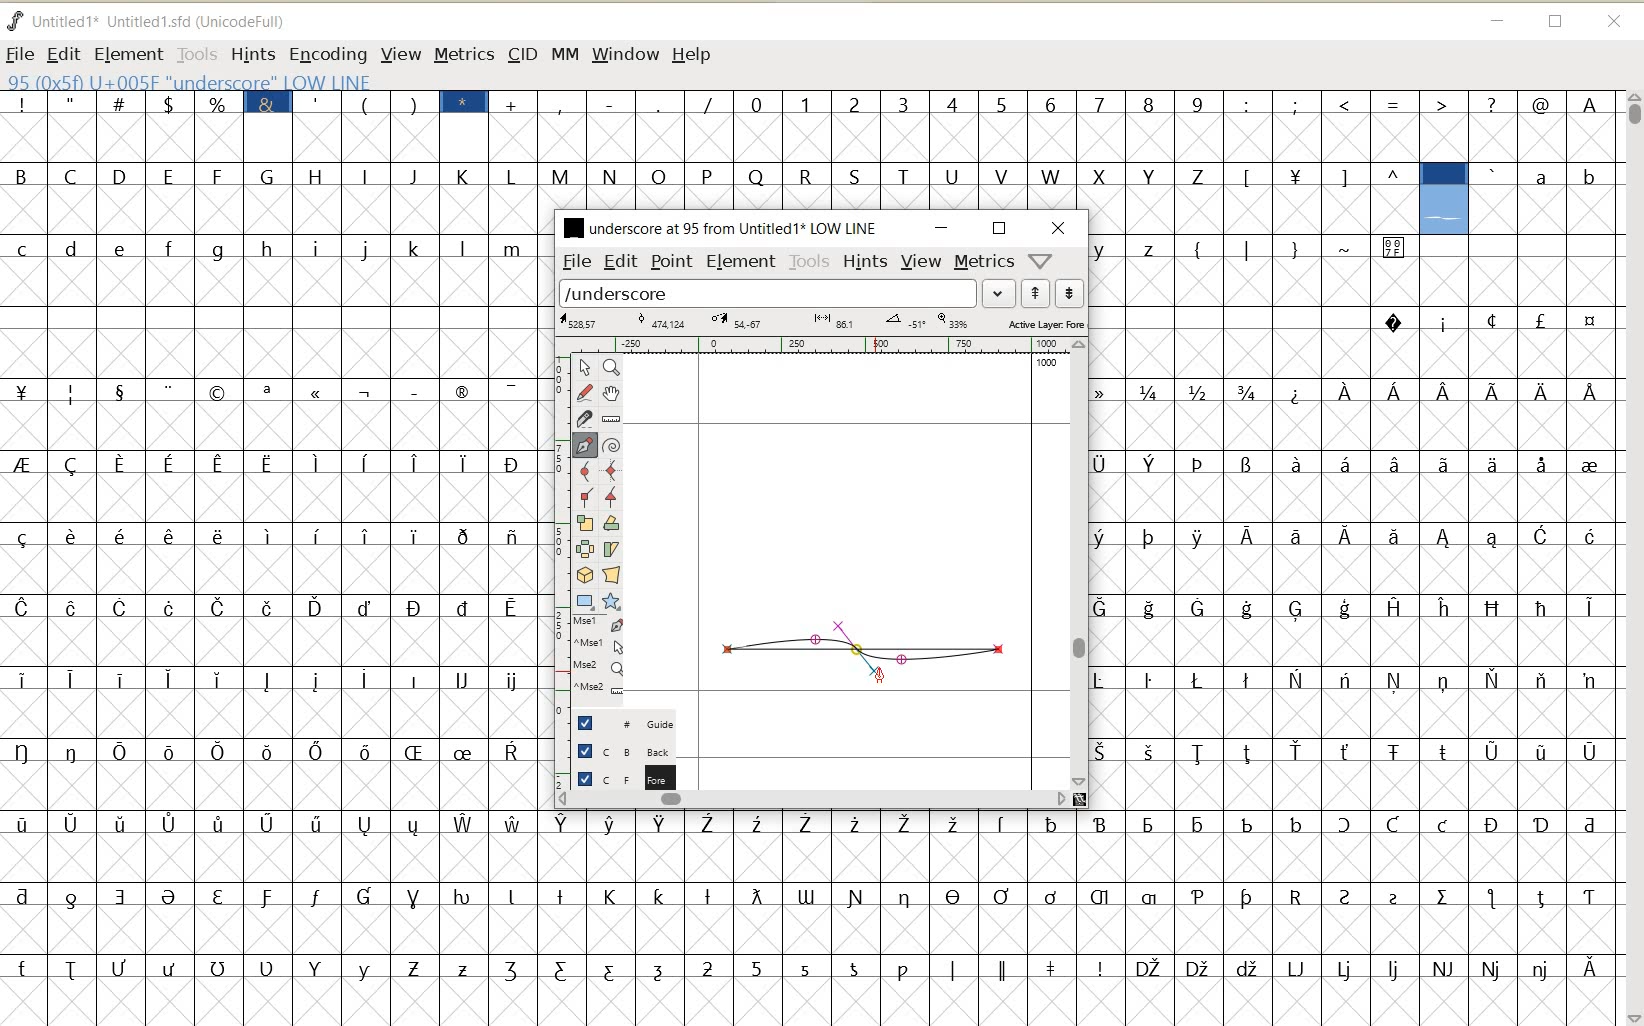 The width and height of the screenshot is (1644, 1026). I want to click on cursor events on the opened outline window, so click(599, 657).